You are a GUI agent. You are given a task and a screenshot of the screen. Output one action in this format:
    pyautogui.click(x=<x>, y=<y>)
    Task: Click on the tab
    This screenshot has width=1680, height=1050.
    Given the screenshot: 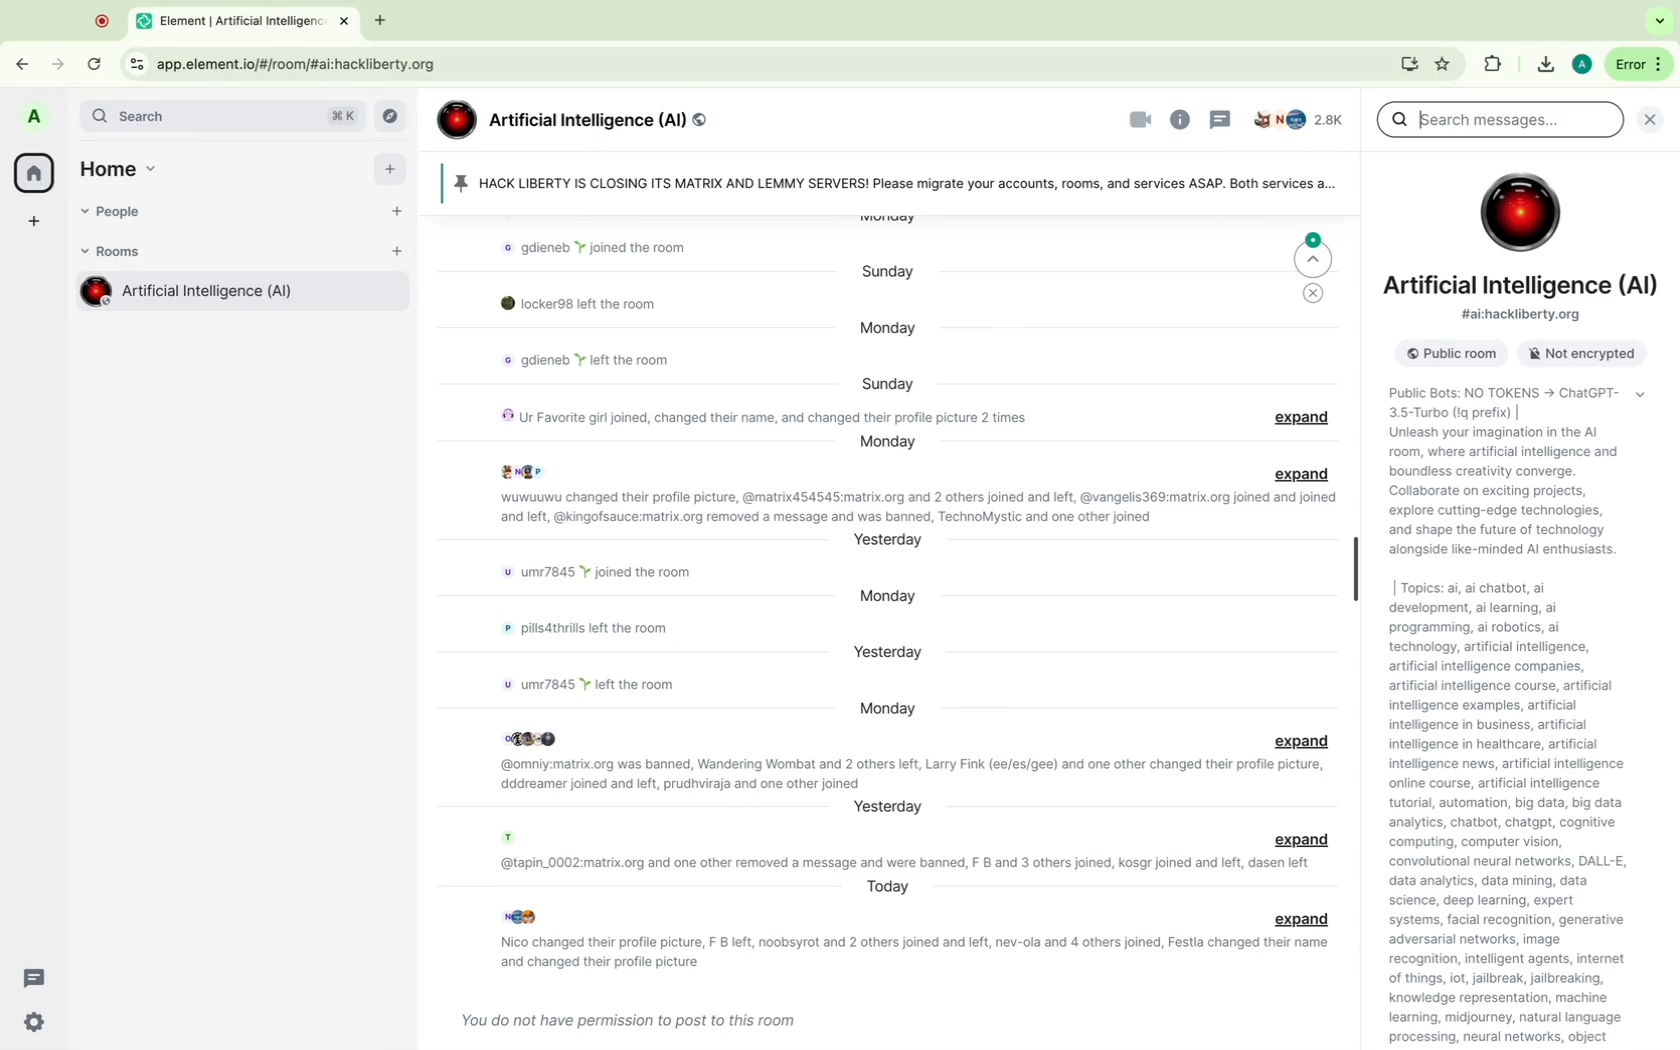 What is the action you would take?
    pyautogui.click(x=247, y=19)
    